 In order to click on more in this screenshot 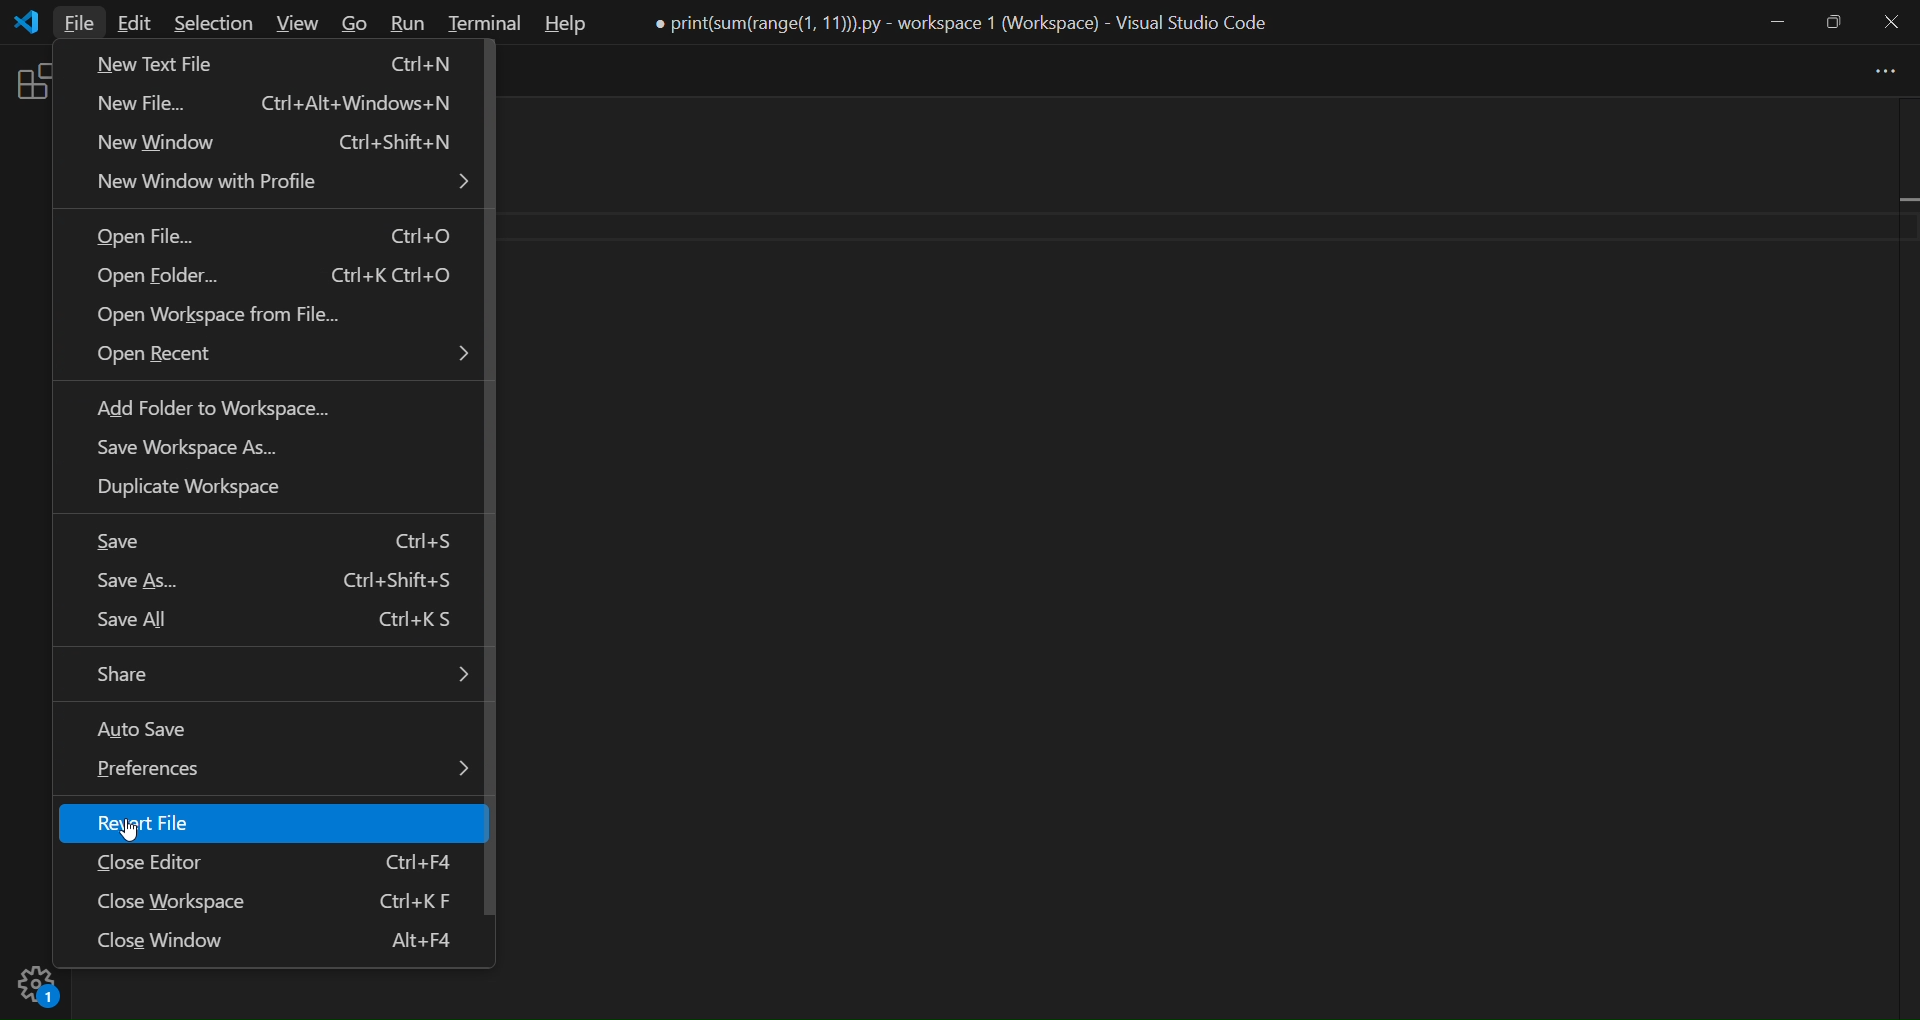, I will do `click(1878, 72)`.